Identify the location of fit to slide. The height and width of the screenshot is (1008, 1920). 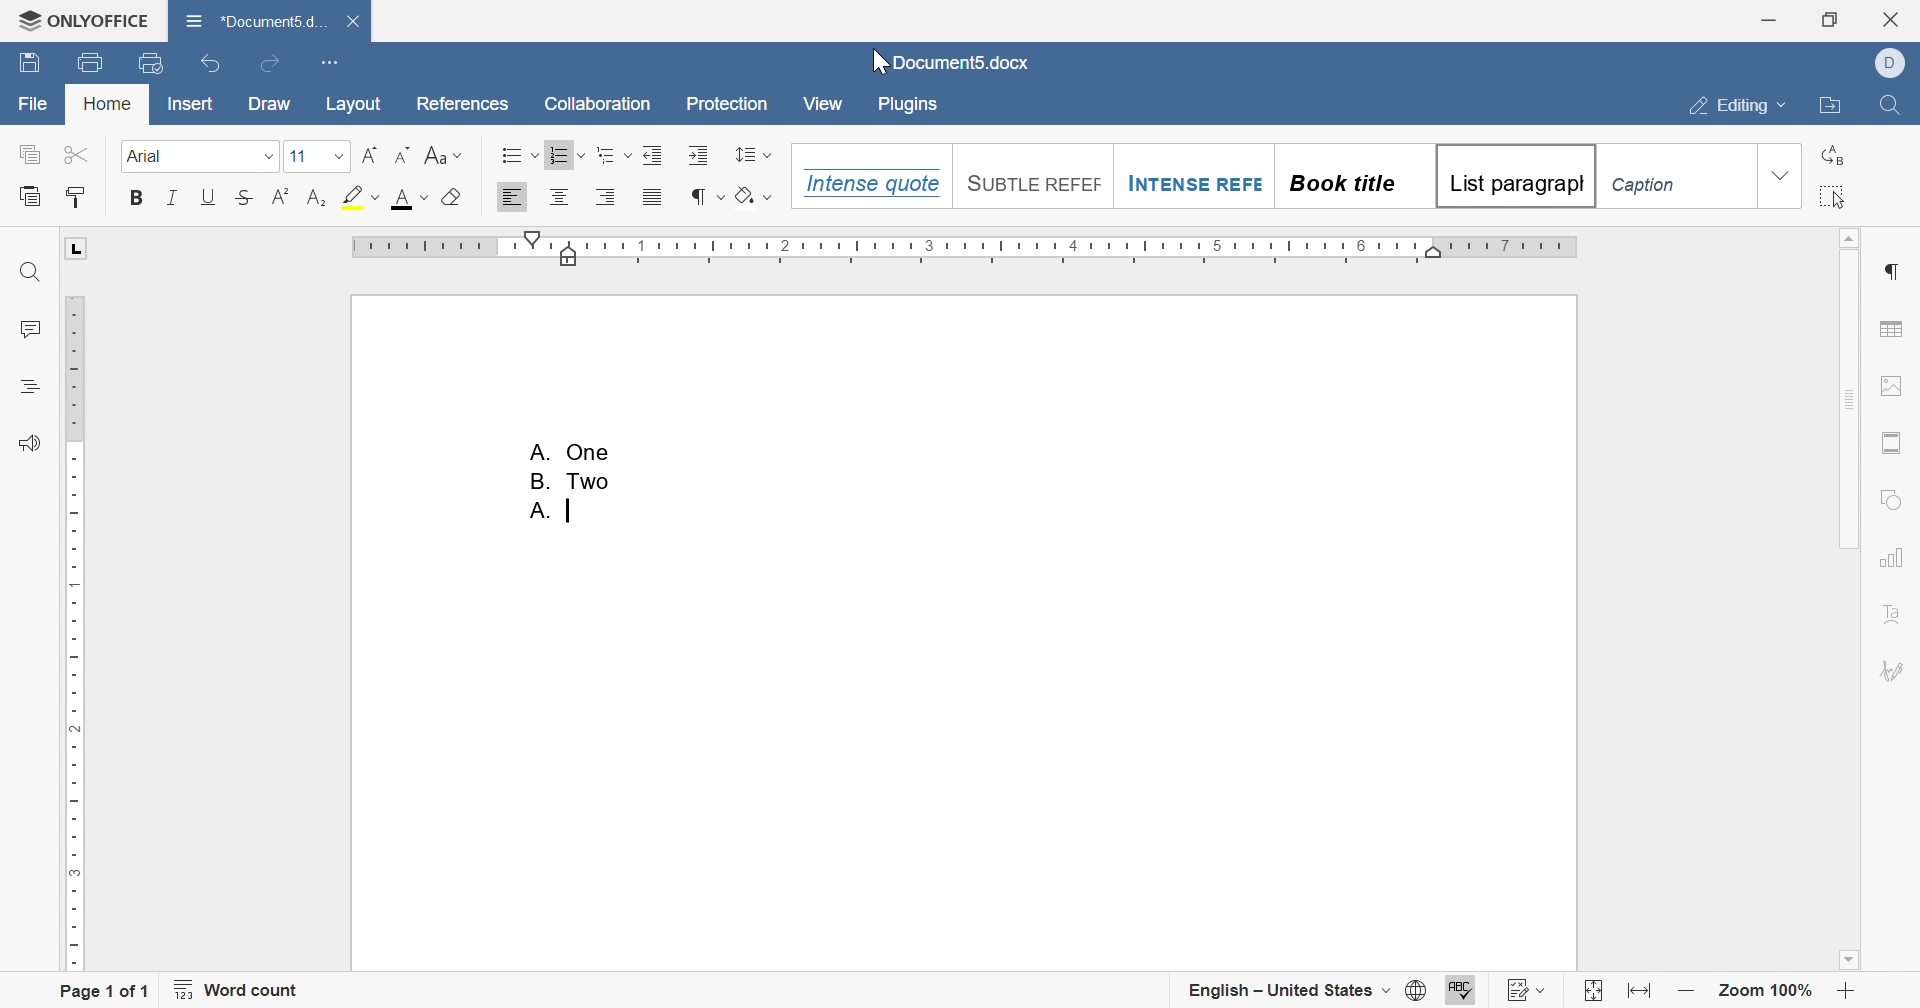
(1593, 992).